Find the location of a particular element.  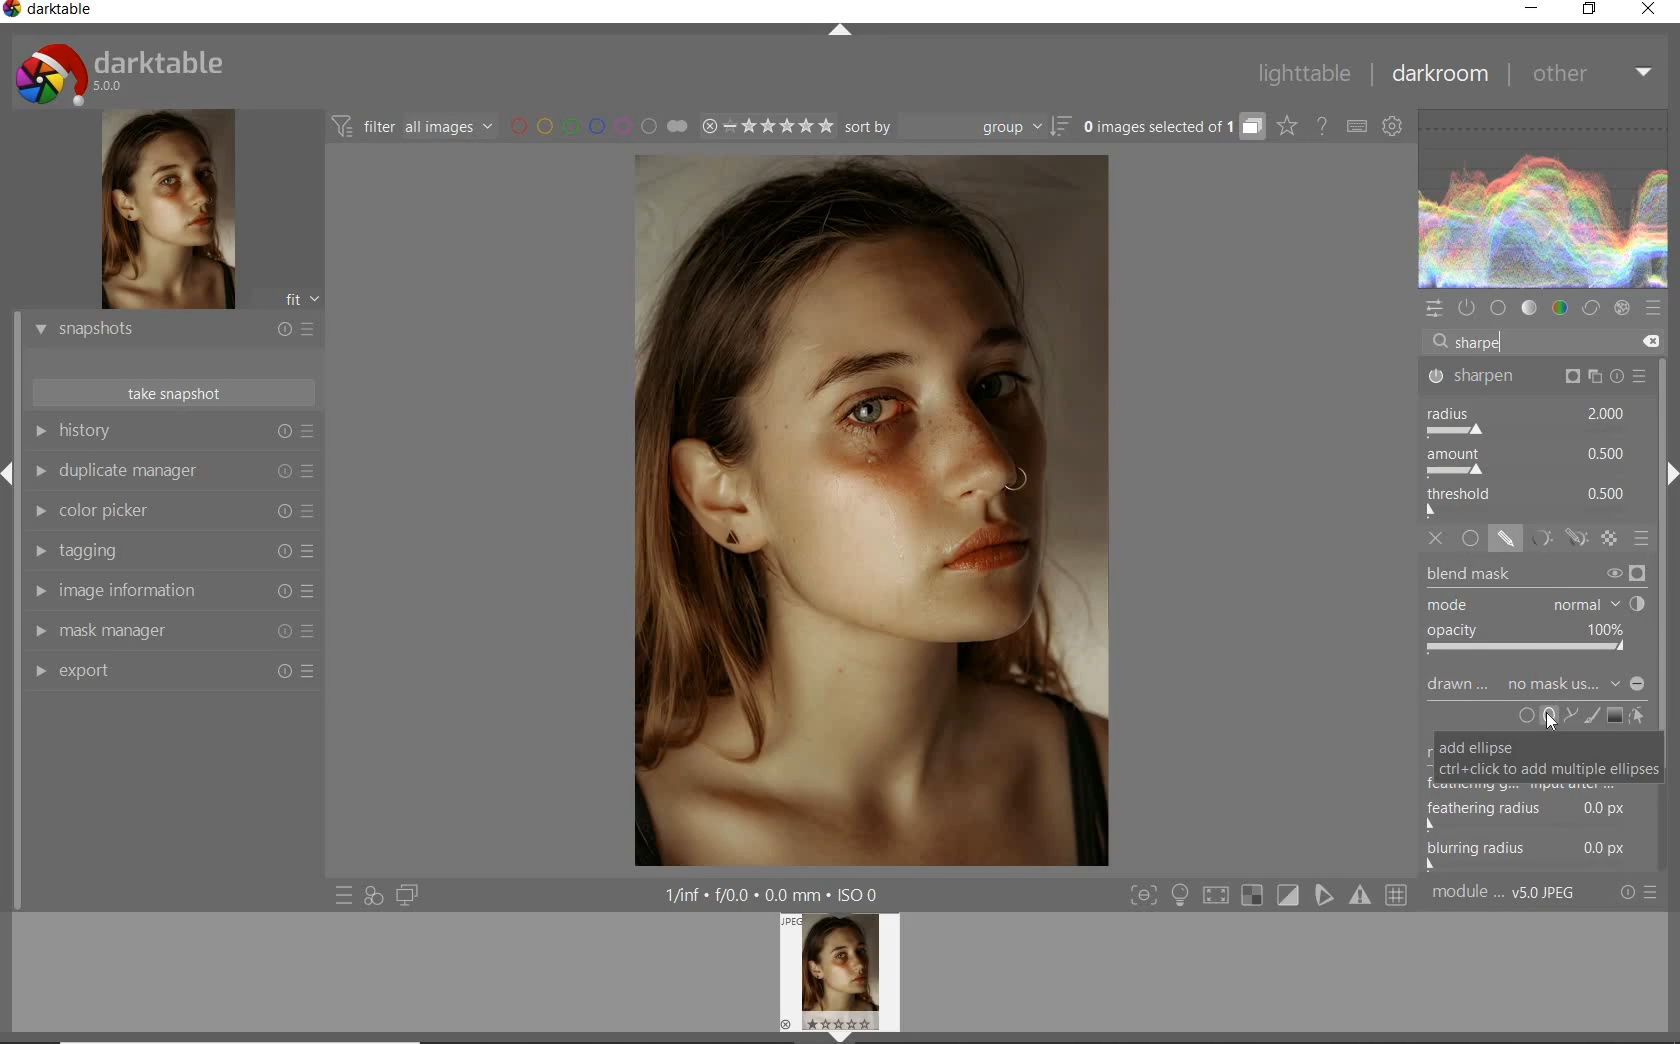

export is located at coordinates (173, 673).